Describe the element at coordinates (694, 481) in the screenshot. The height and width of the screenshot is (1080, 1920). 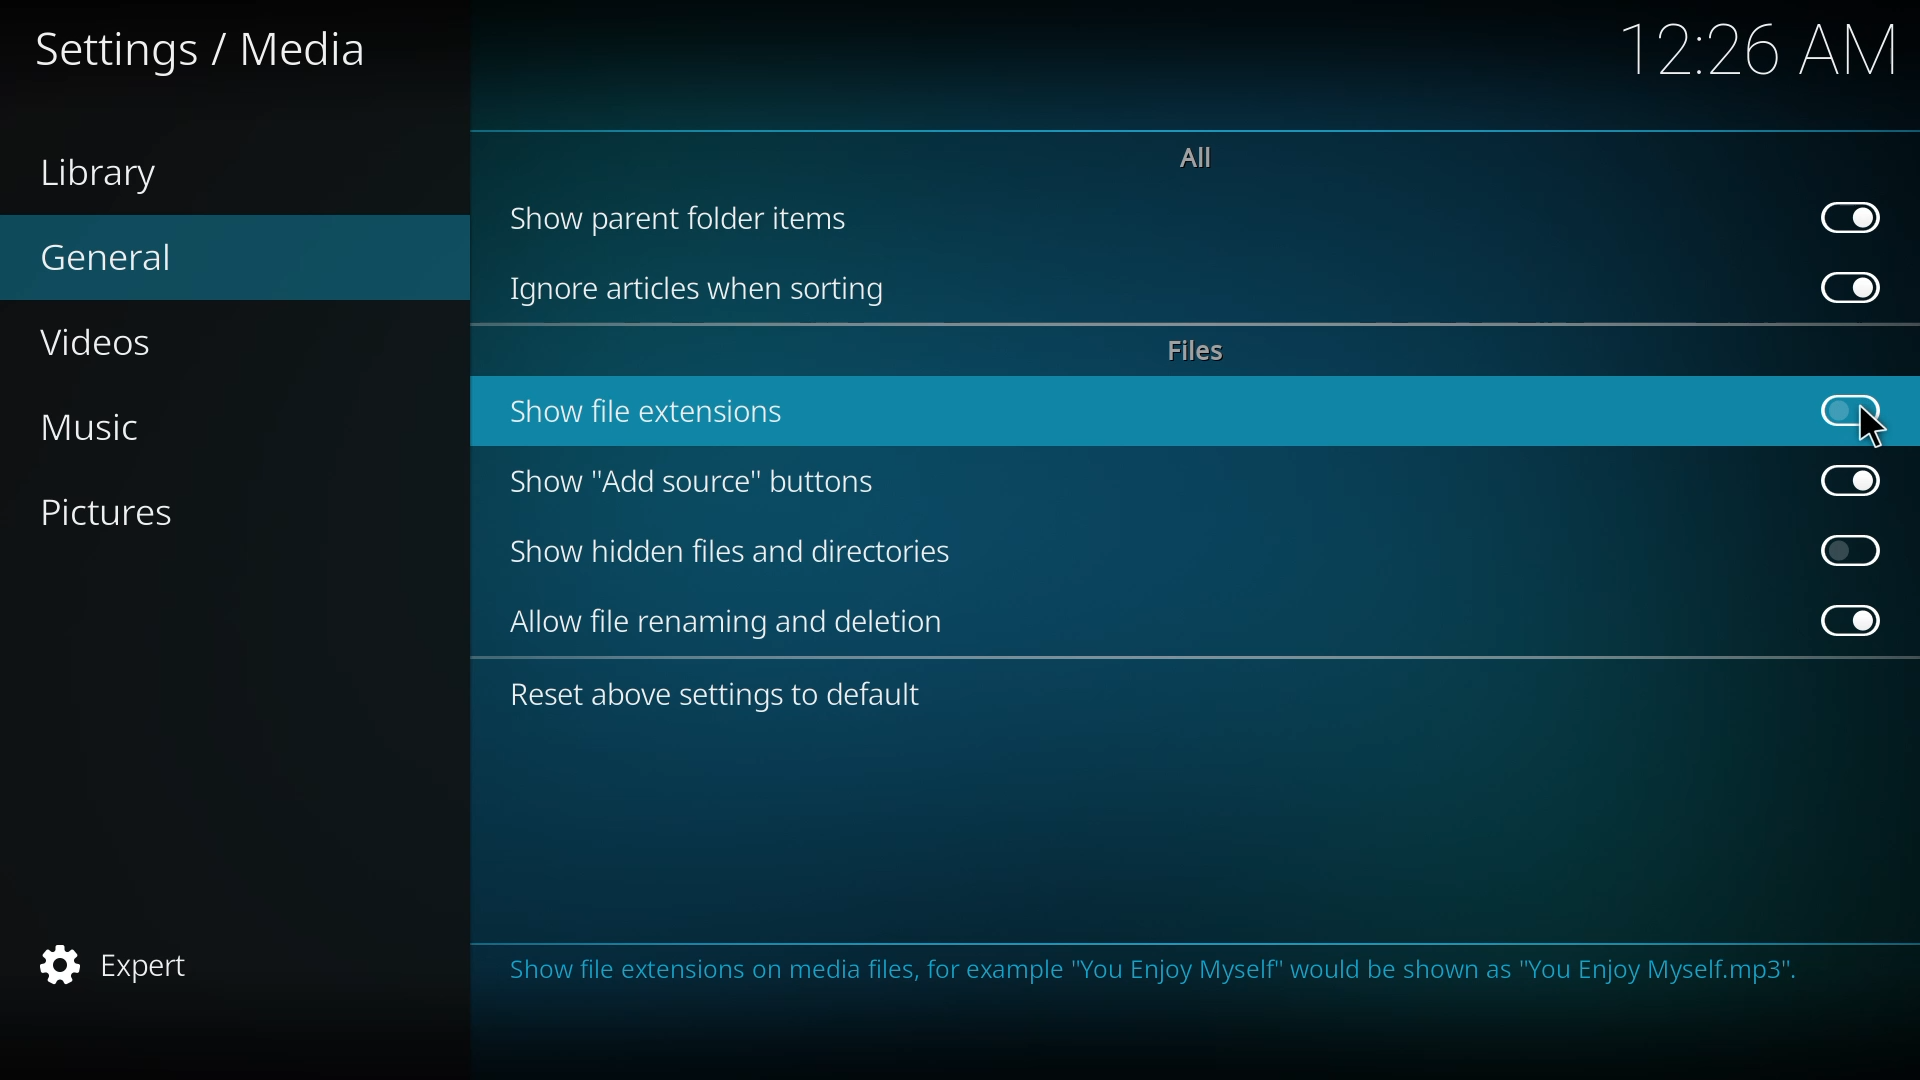
I see `show add source button` at that location.